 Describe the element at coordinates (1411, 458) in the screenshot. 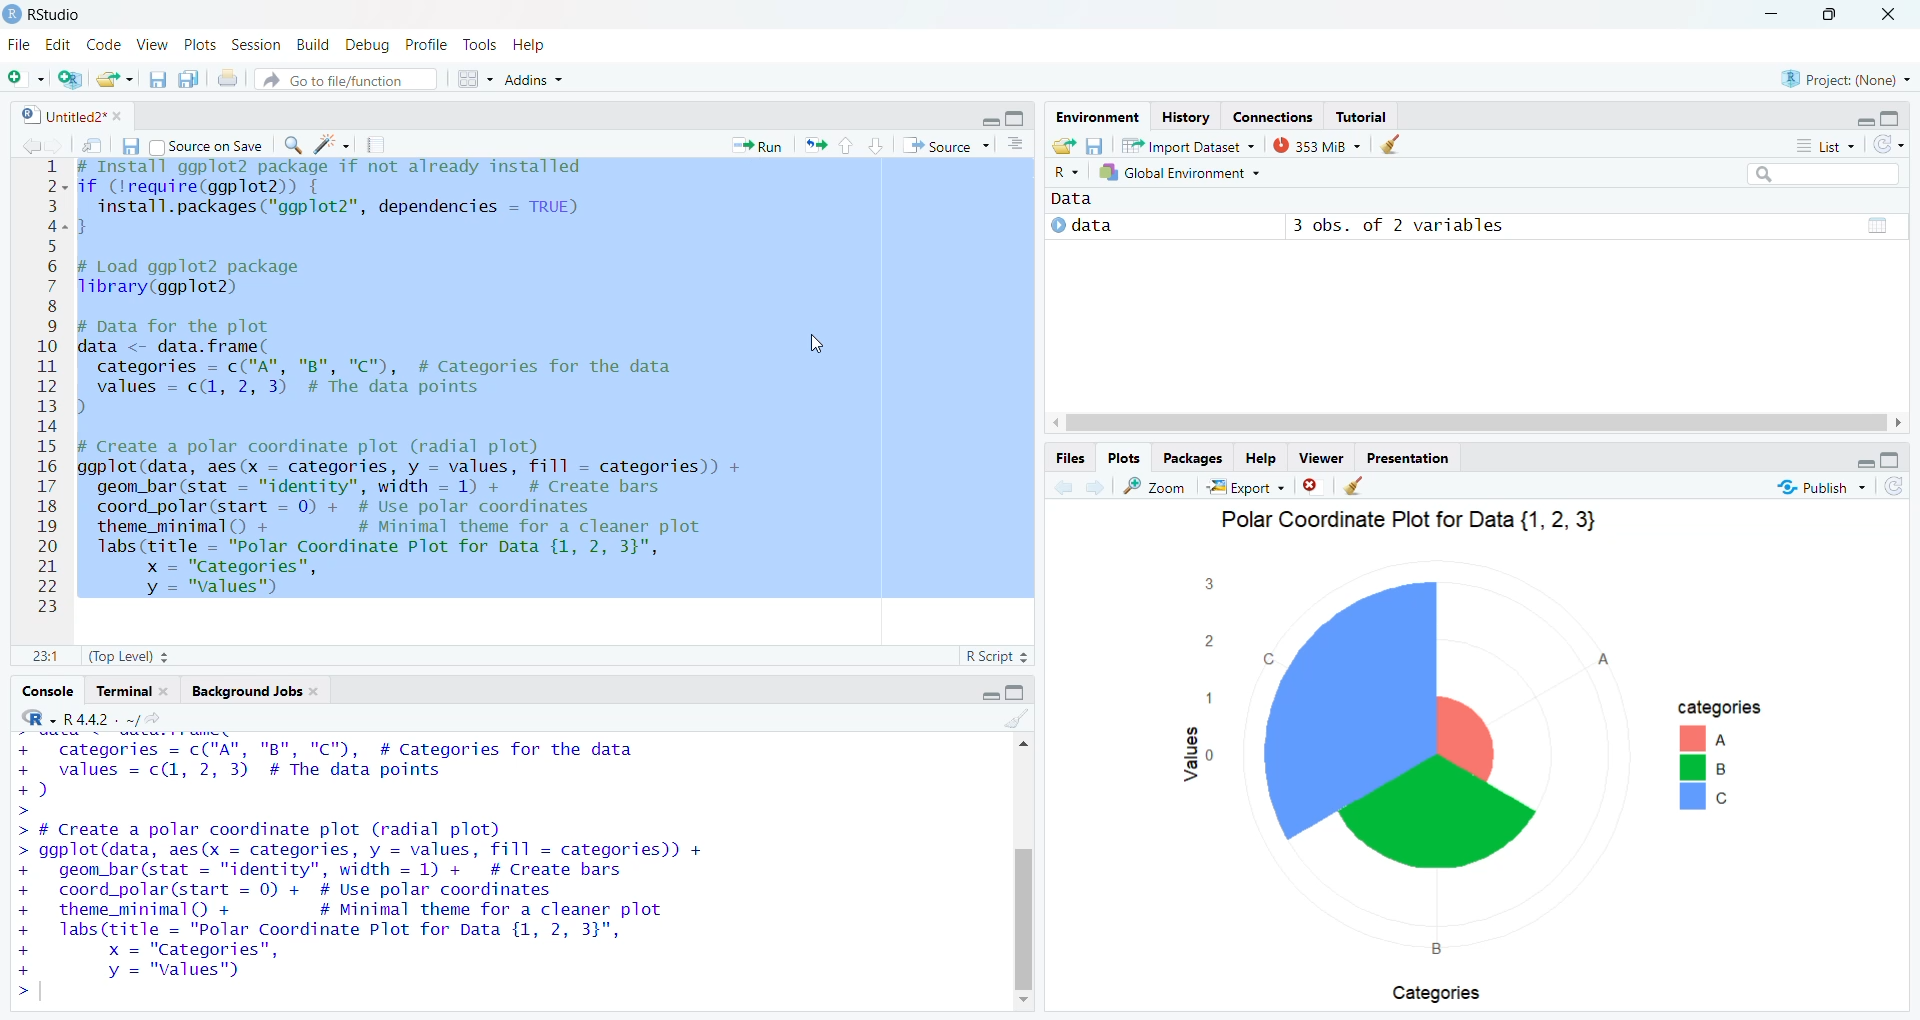

I see `Presentation` at that location.